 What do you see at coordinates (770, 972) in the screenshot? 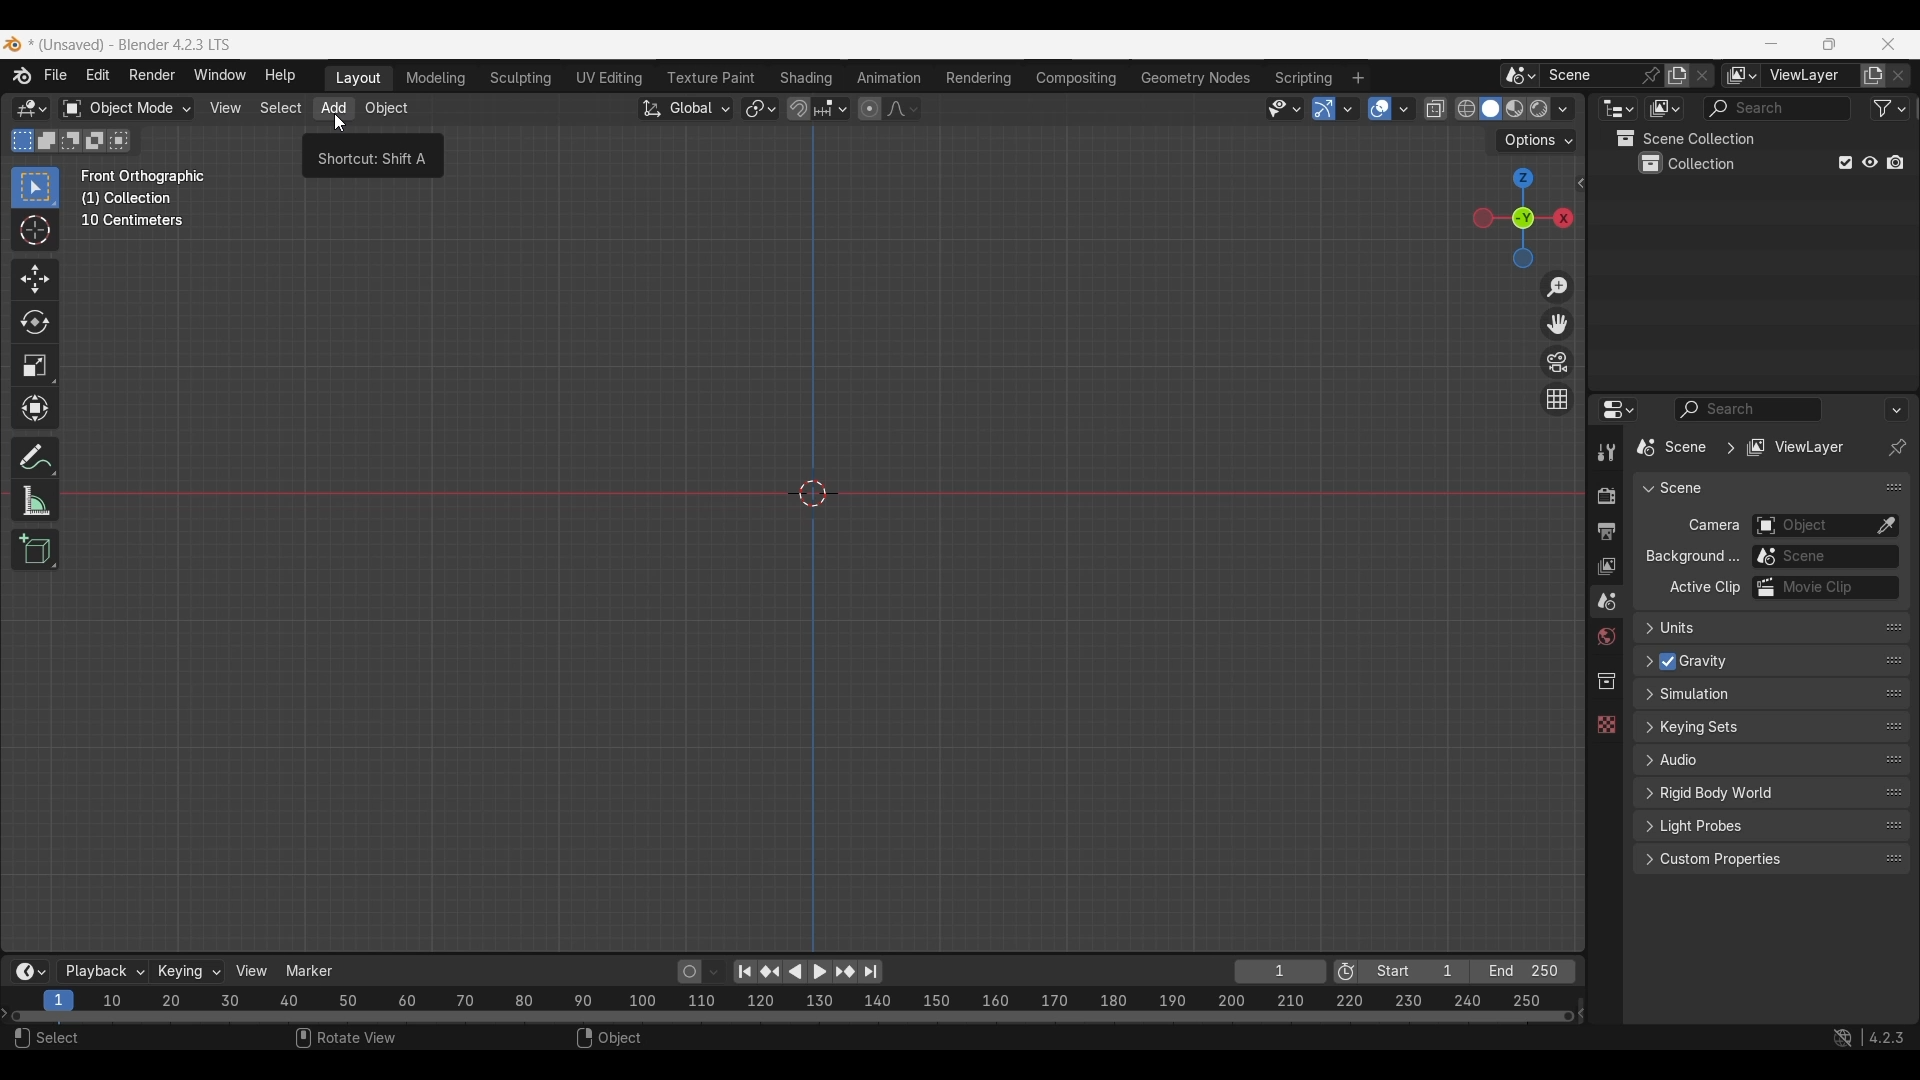
I see `Jump to key frame` at bounding box center [770, 972].